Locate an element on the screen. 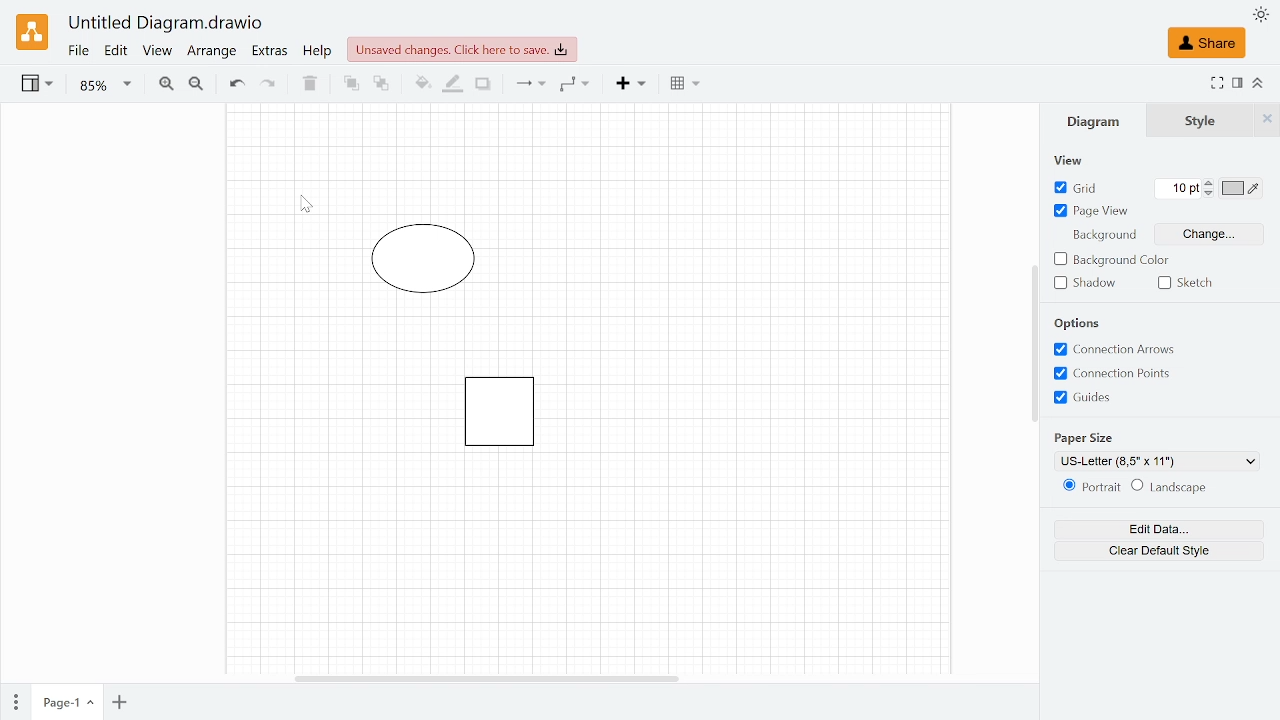 The width and height of the screenshot is (1280, 720). Edit is located at coordinates (117, 52).